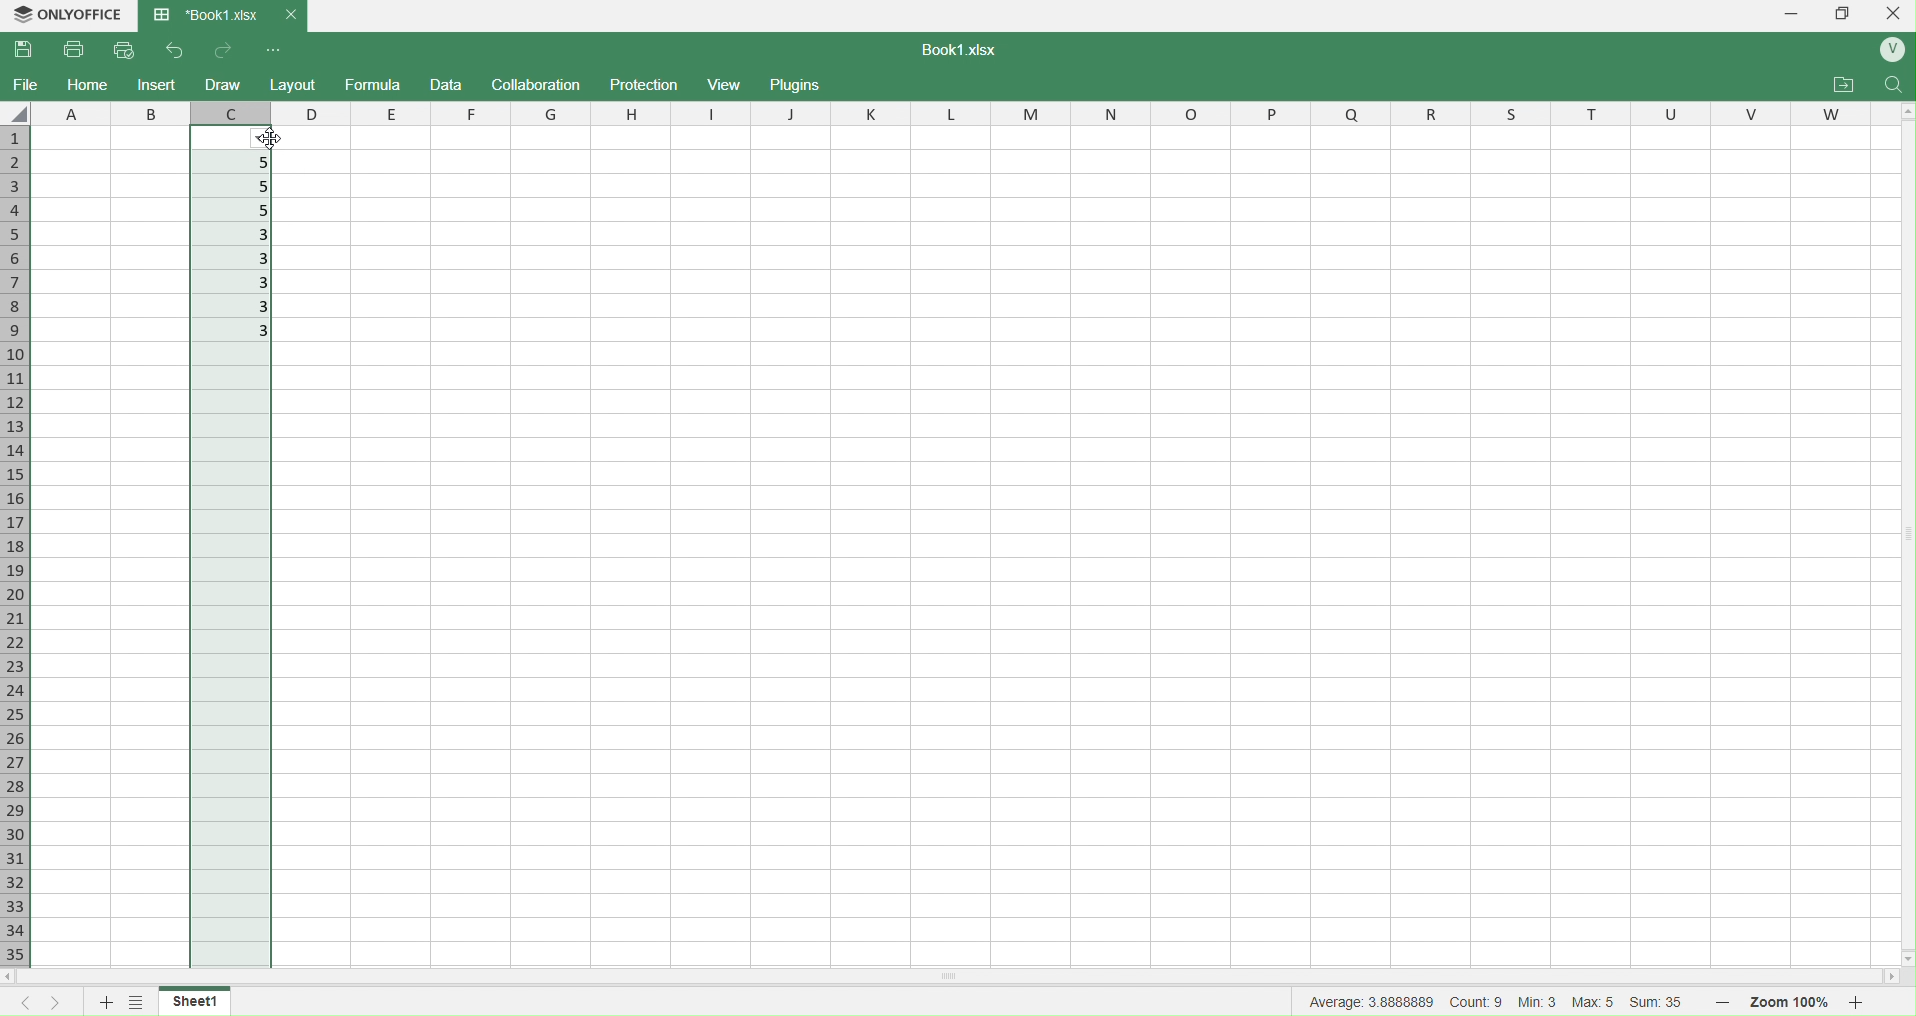  Describe the element at coordinates (19, 113) in the screenshot. I see `select all` at that location.